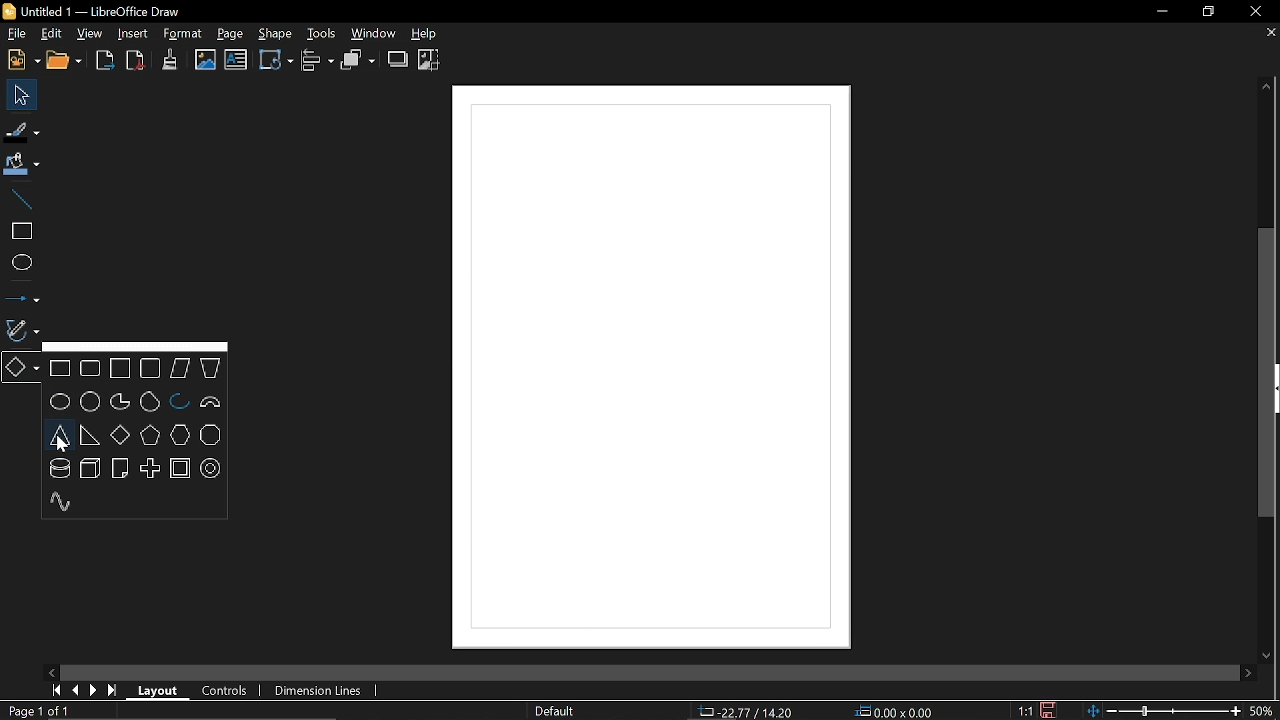 The image size is (1280, 720). Describe the element at coordinates (170, 59) in the screenshot. I see `Clone` at that location.